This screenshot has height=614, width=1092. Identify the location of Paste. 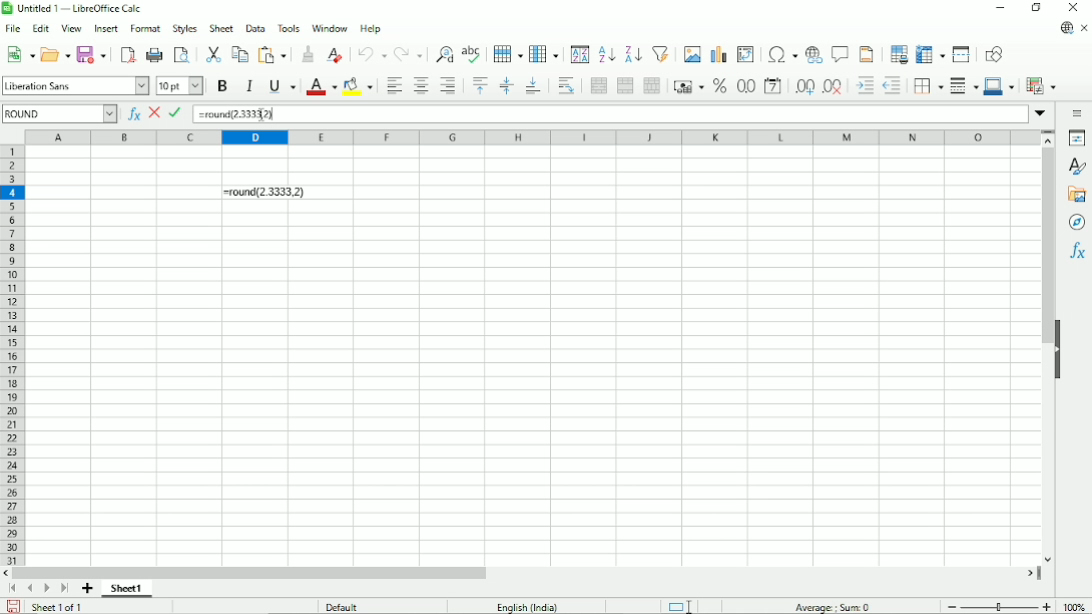
(272, 54).